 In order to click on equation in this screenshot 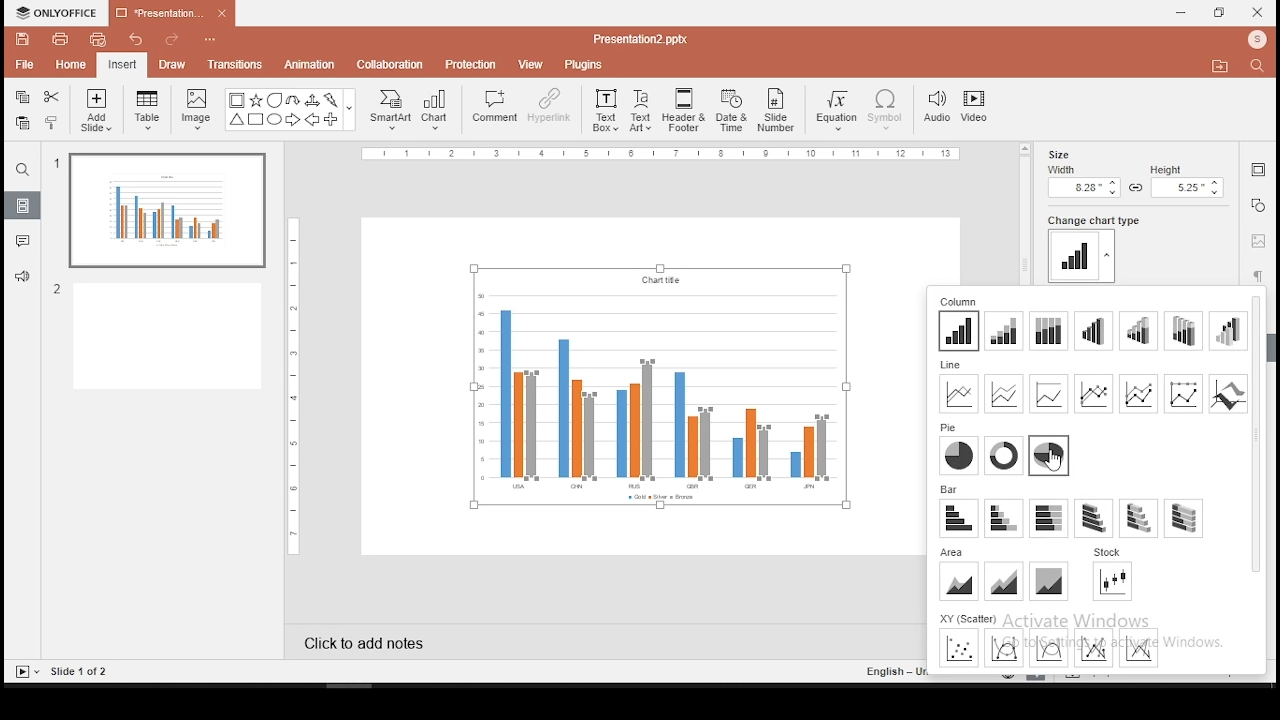, I will do `click(838, 110)`.